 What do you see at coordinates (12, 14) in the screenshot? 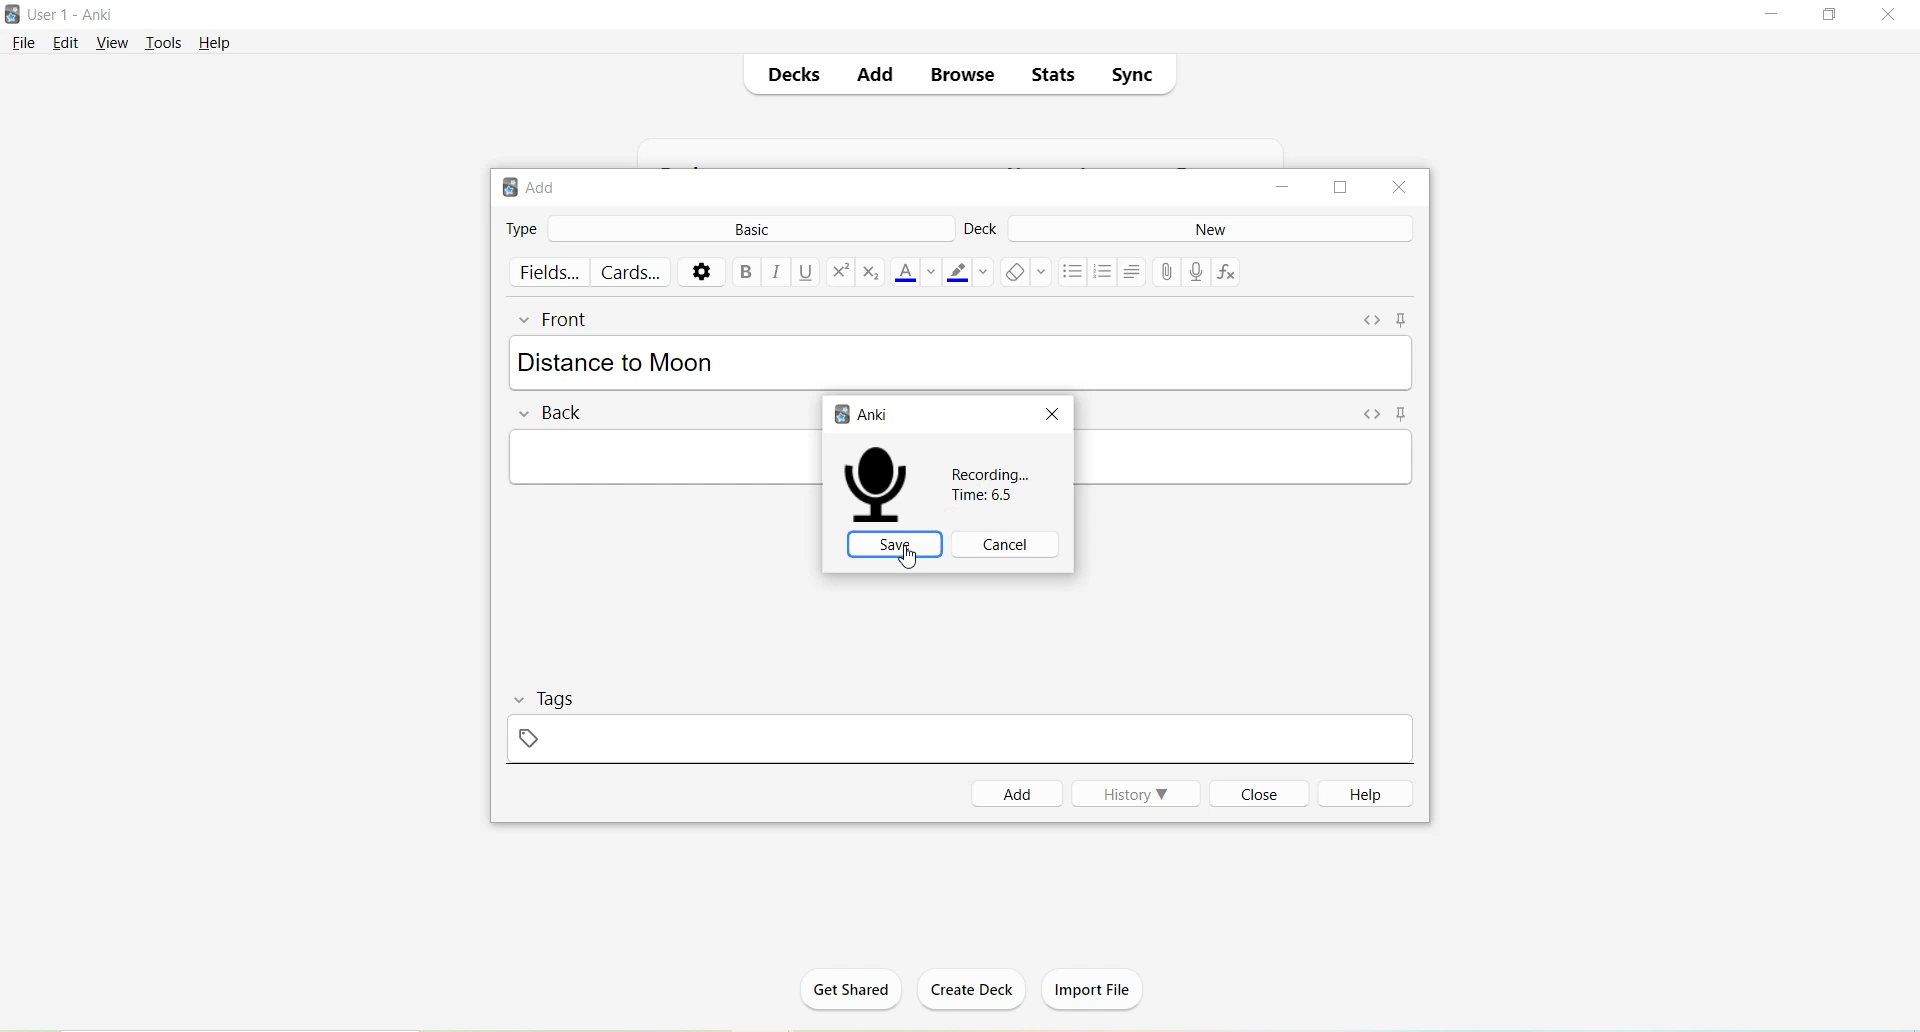
I see `Logo` at bounding box center [12, 14].